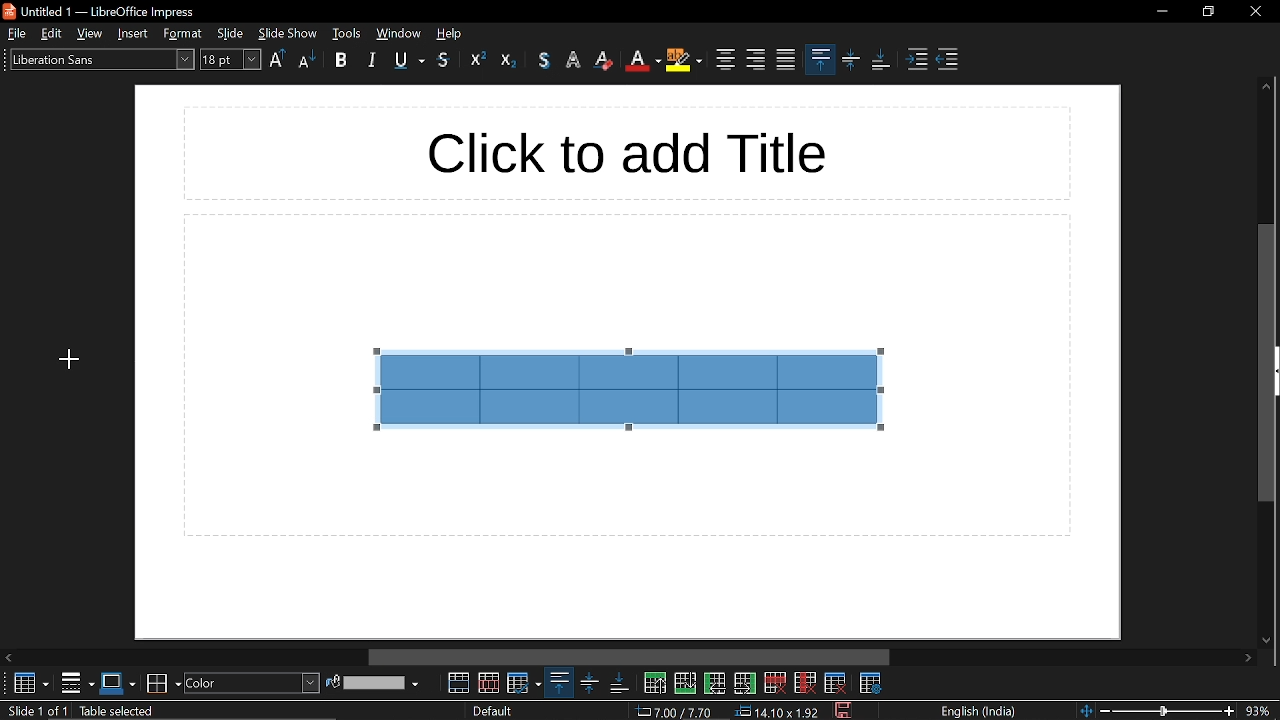  I want to click on delete table, so click(836, 682).